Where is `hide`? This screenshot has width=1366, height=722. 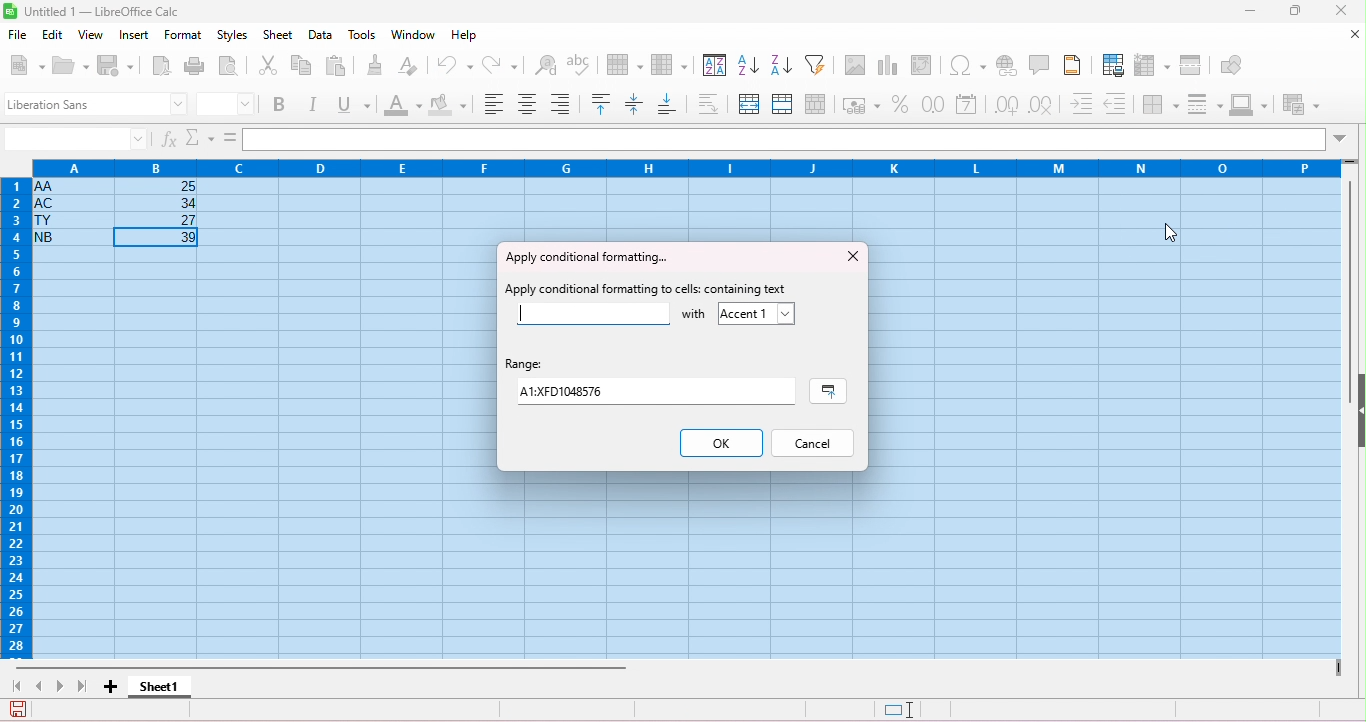 hide is located at coordinates (1357, 409).